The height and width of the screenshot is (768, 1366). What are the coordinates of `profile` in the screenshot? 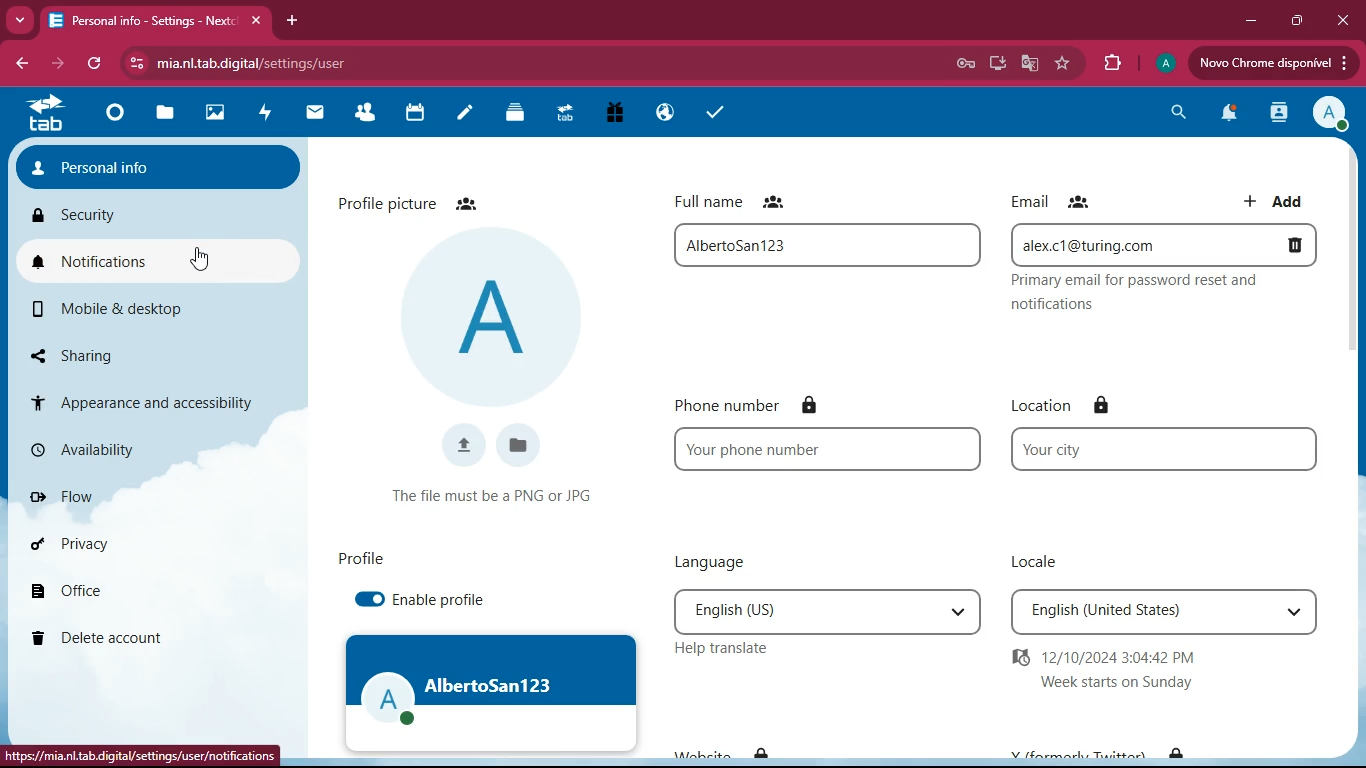 It's located at (1164, 64).